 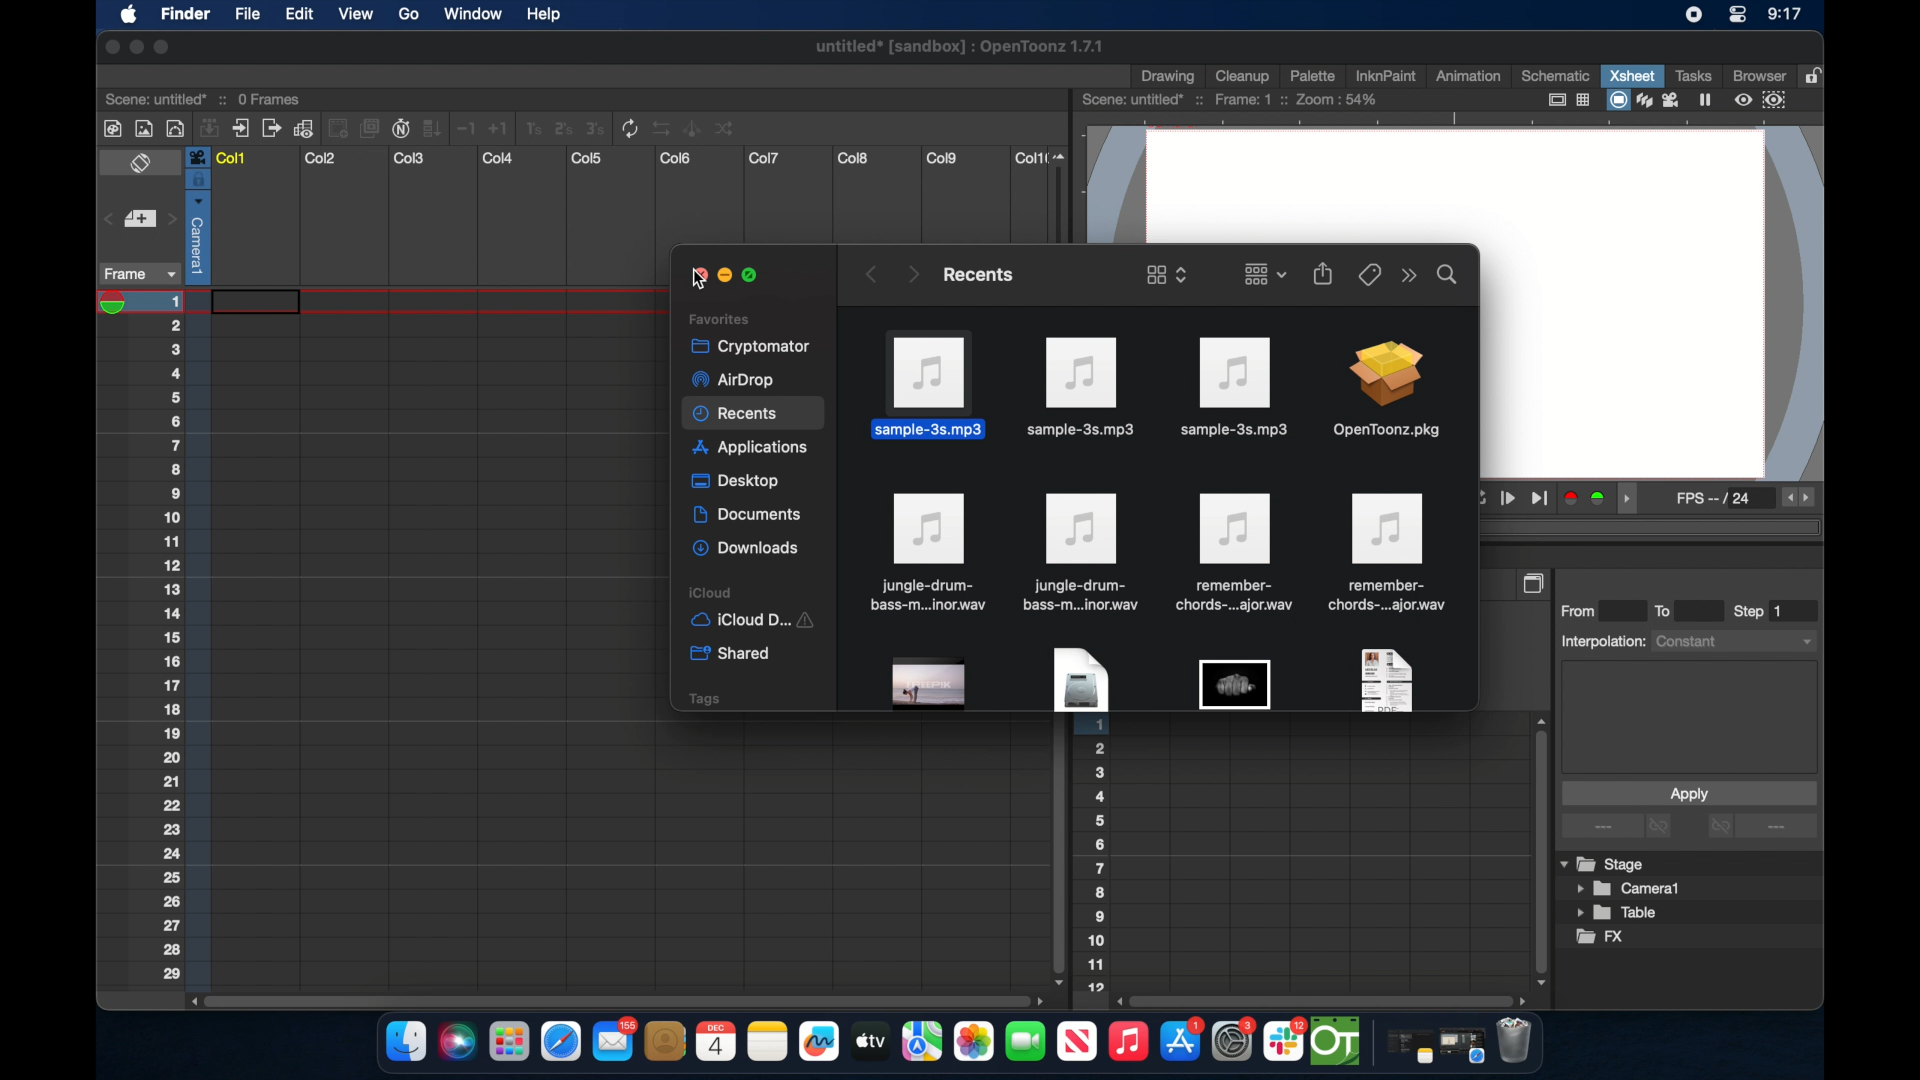 I want to click on table, so click(x=1618, y=914).